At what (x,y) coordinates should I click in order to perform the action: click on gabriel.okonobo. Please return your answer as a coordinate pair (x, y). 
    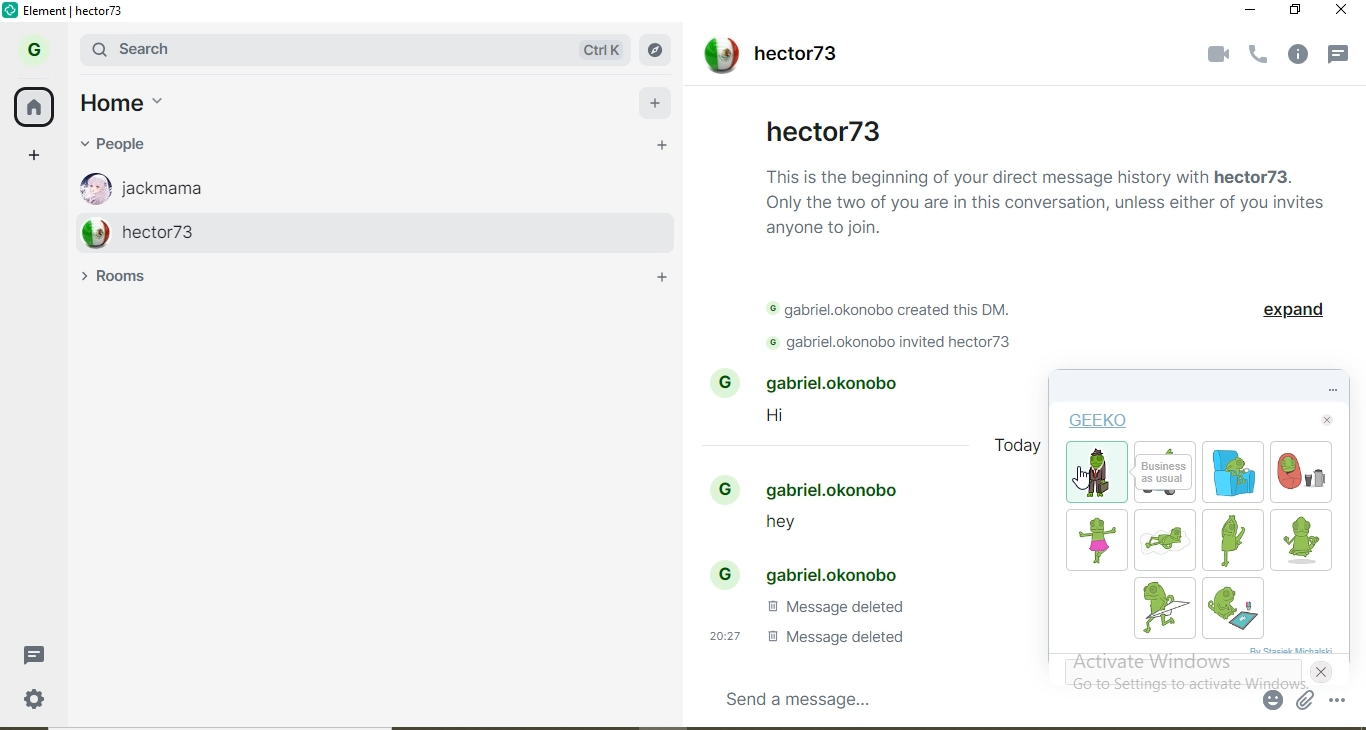
    Looking at the image, I should click on (815, 384).